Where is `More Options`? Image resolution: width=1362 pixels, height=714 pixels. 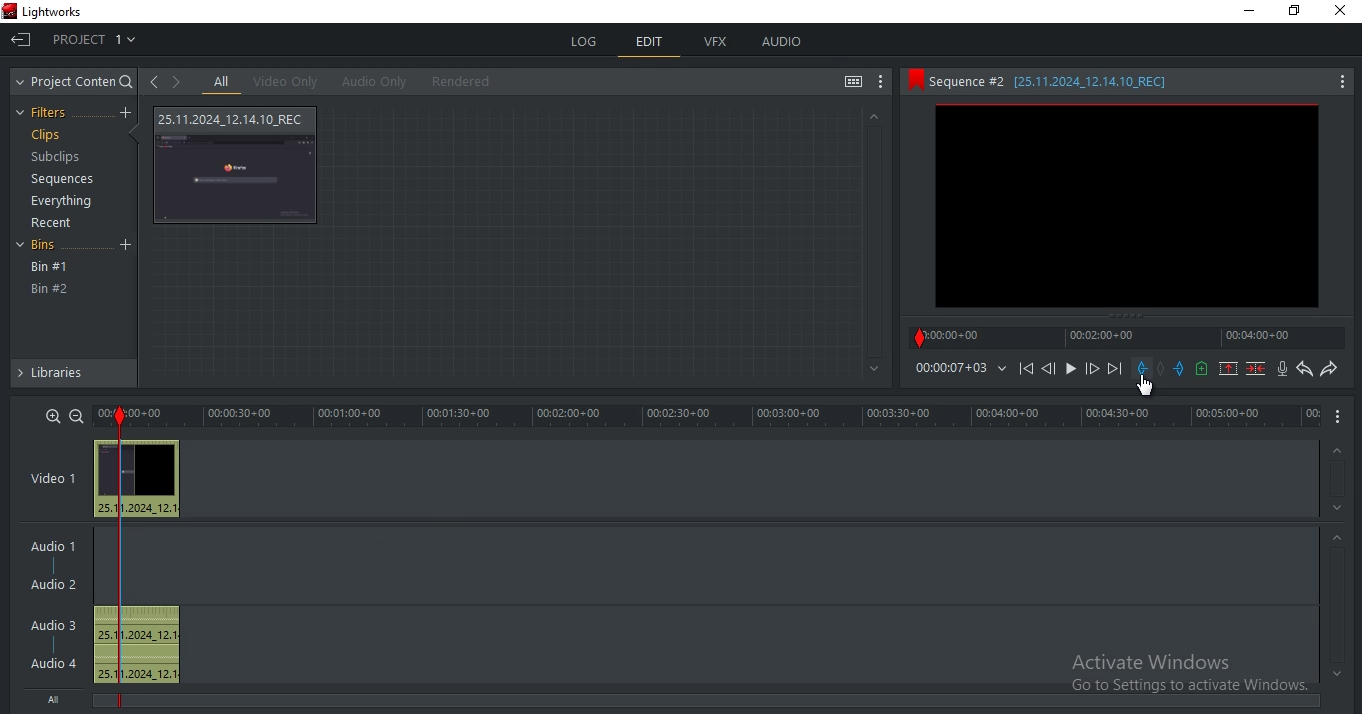
More Options is located at coordinates (1339, 419).